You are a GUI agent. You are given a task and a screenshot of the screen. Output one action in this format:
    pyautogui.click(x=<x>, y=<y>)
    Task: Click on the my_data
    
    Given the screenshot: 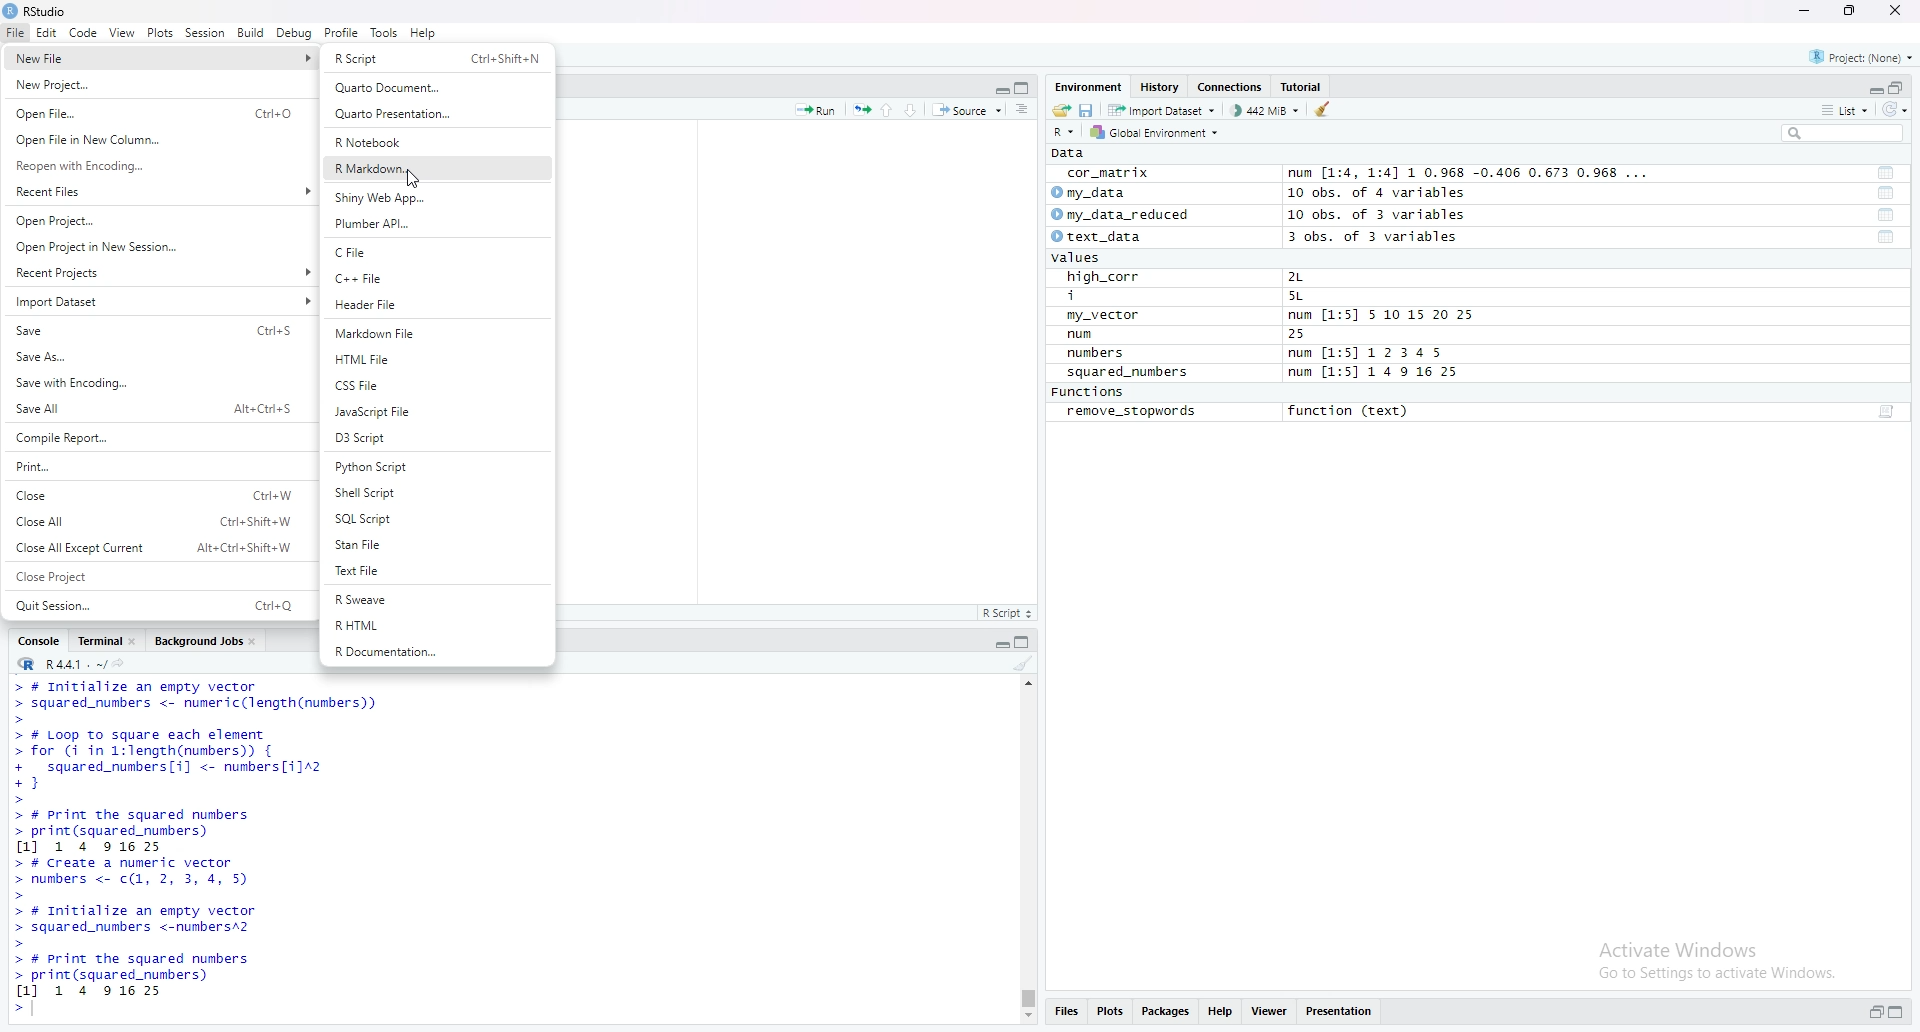 What is the action you would take?
    pyautogui.click(x=1100, y=192)
    